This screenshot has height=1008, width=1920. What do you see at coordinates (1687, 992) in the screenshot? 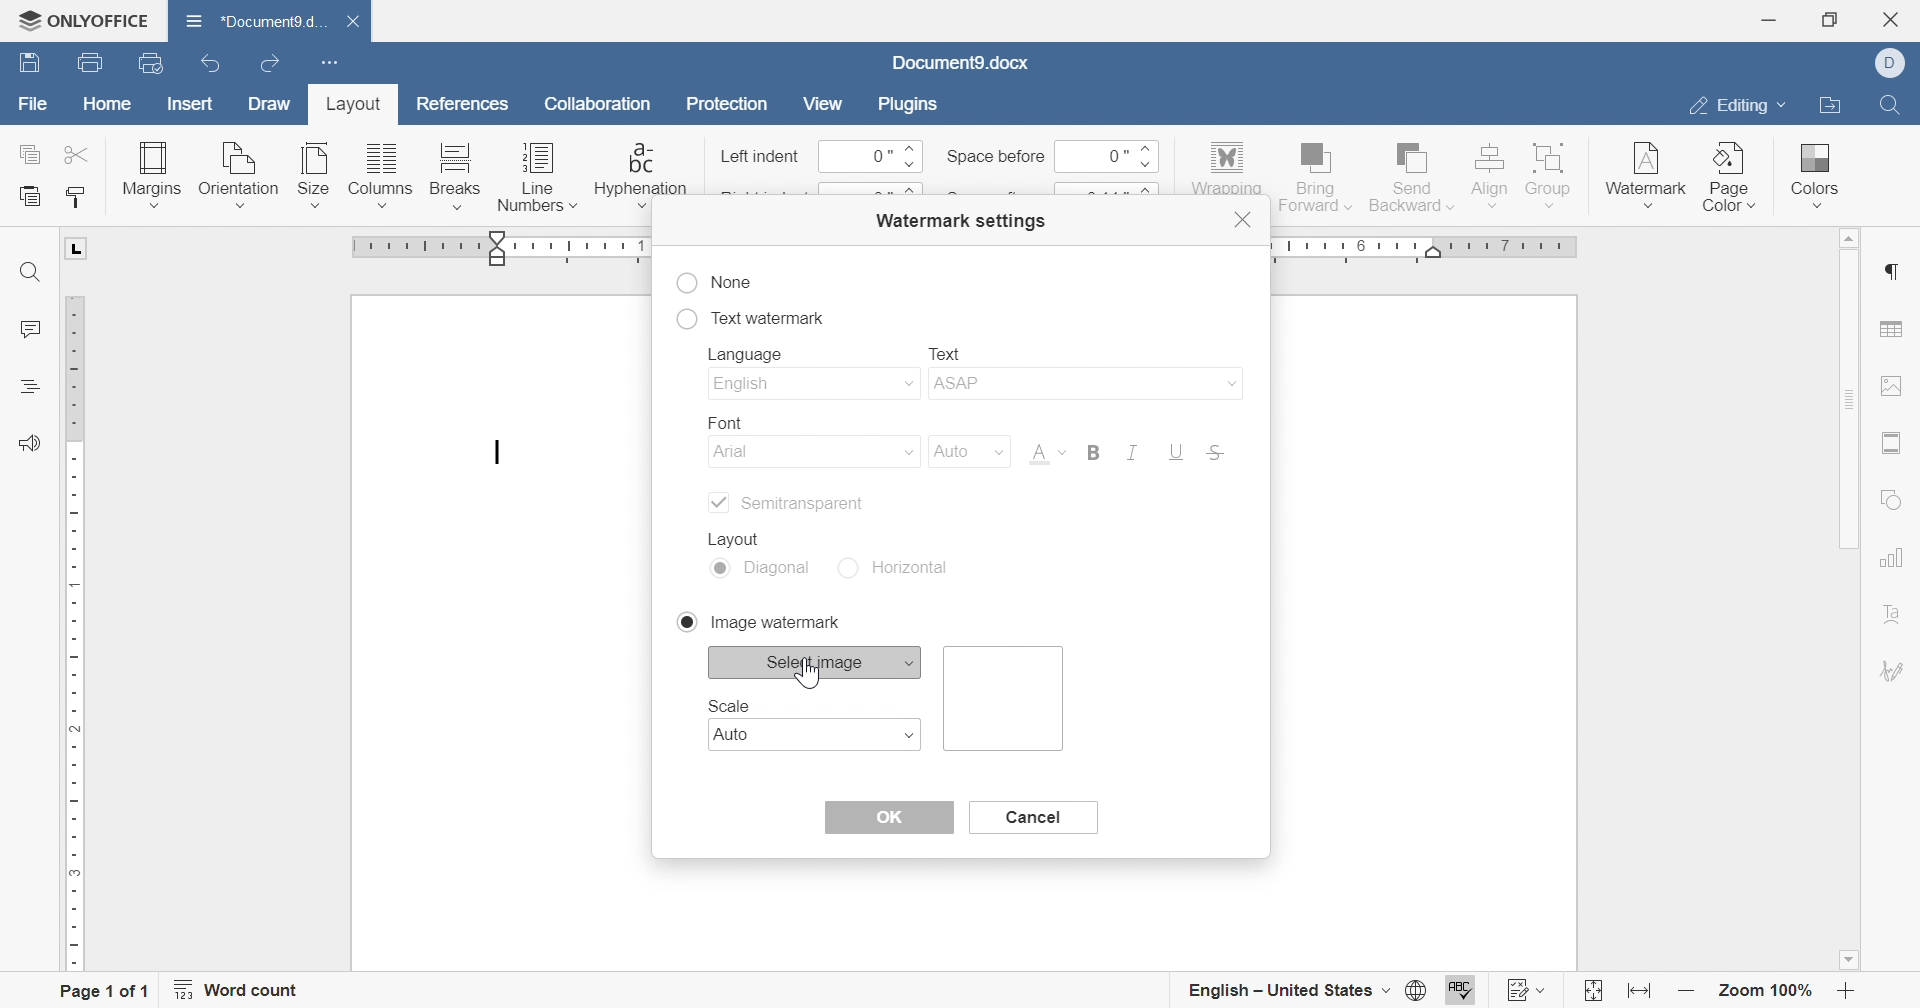
I see `zoom out` at bounding box center [1687, 992].